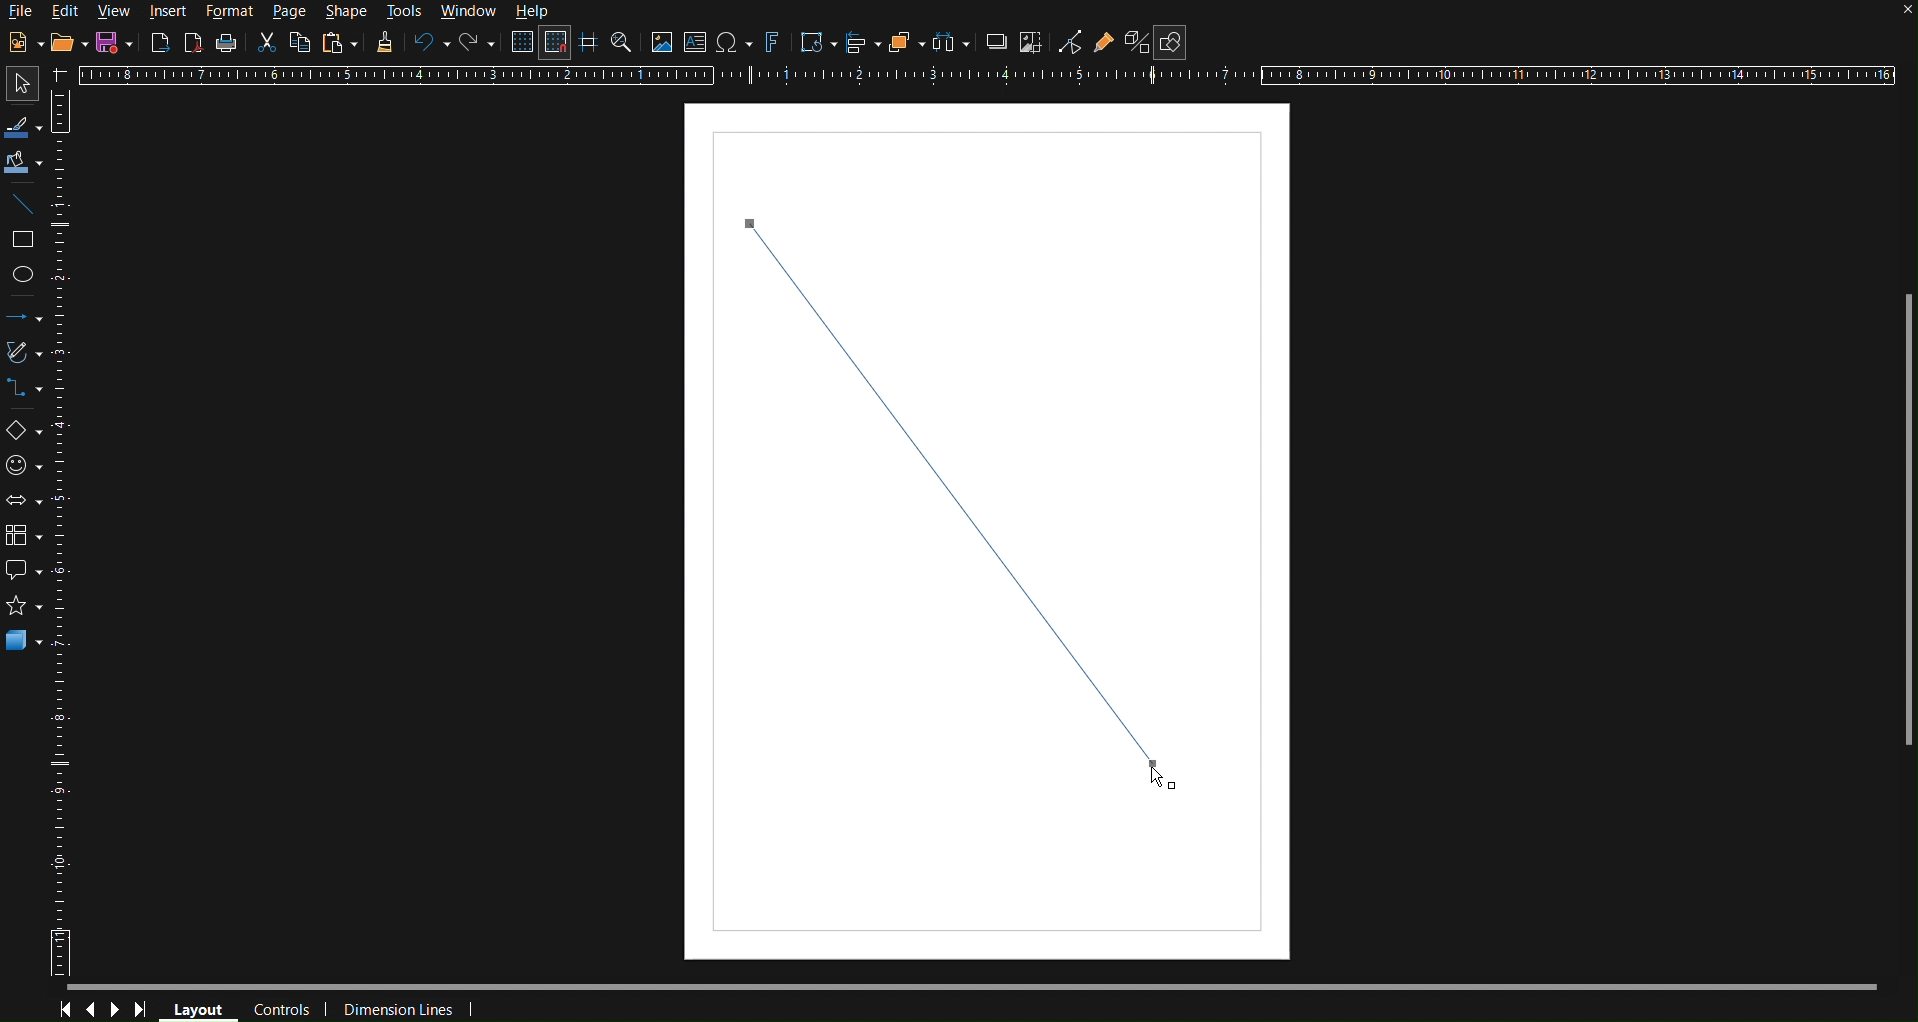 This screenshot has width=1918, height=1022. Describe the element at coordinates (816, 43) in the screenshot. I see `Transformations` at that location.